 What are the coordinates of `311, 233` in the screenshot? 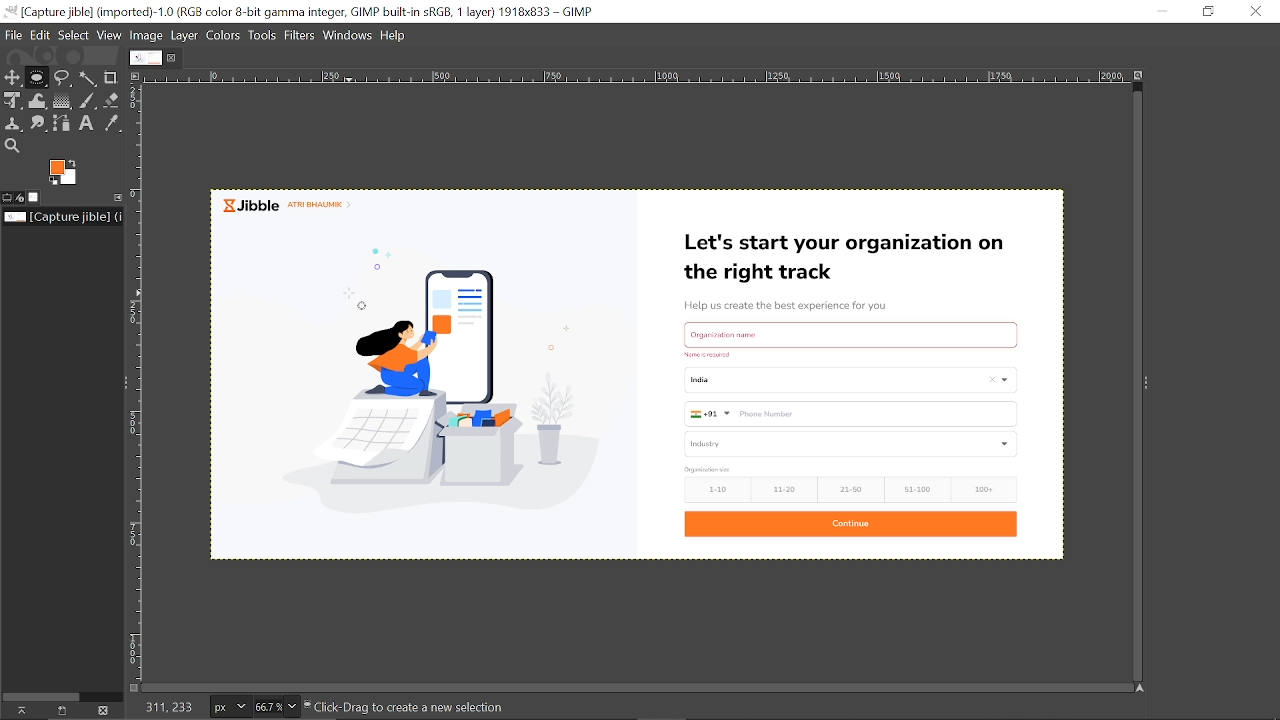 It's located at (166, 707).